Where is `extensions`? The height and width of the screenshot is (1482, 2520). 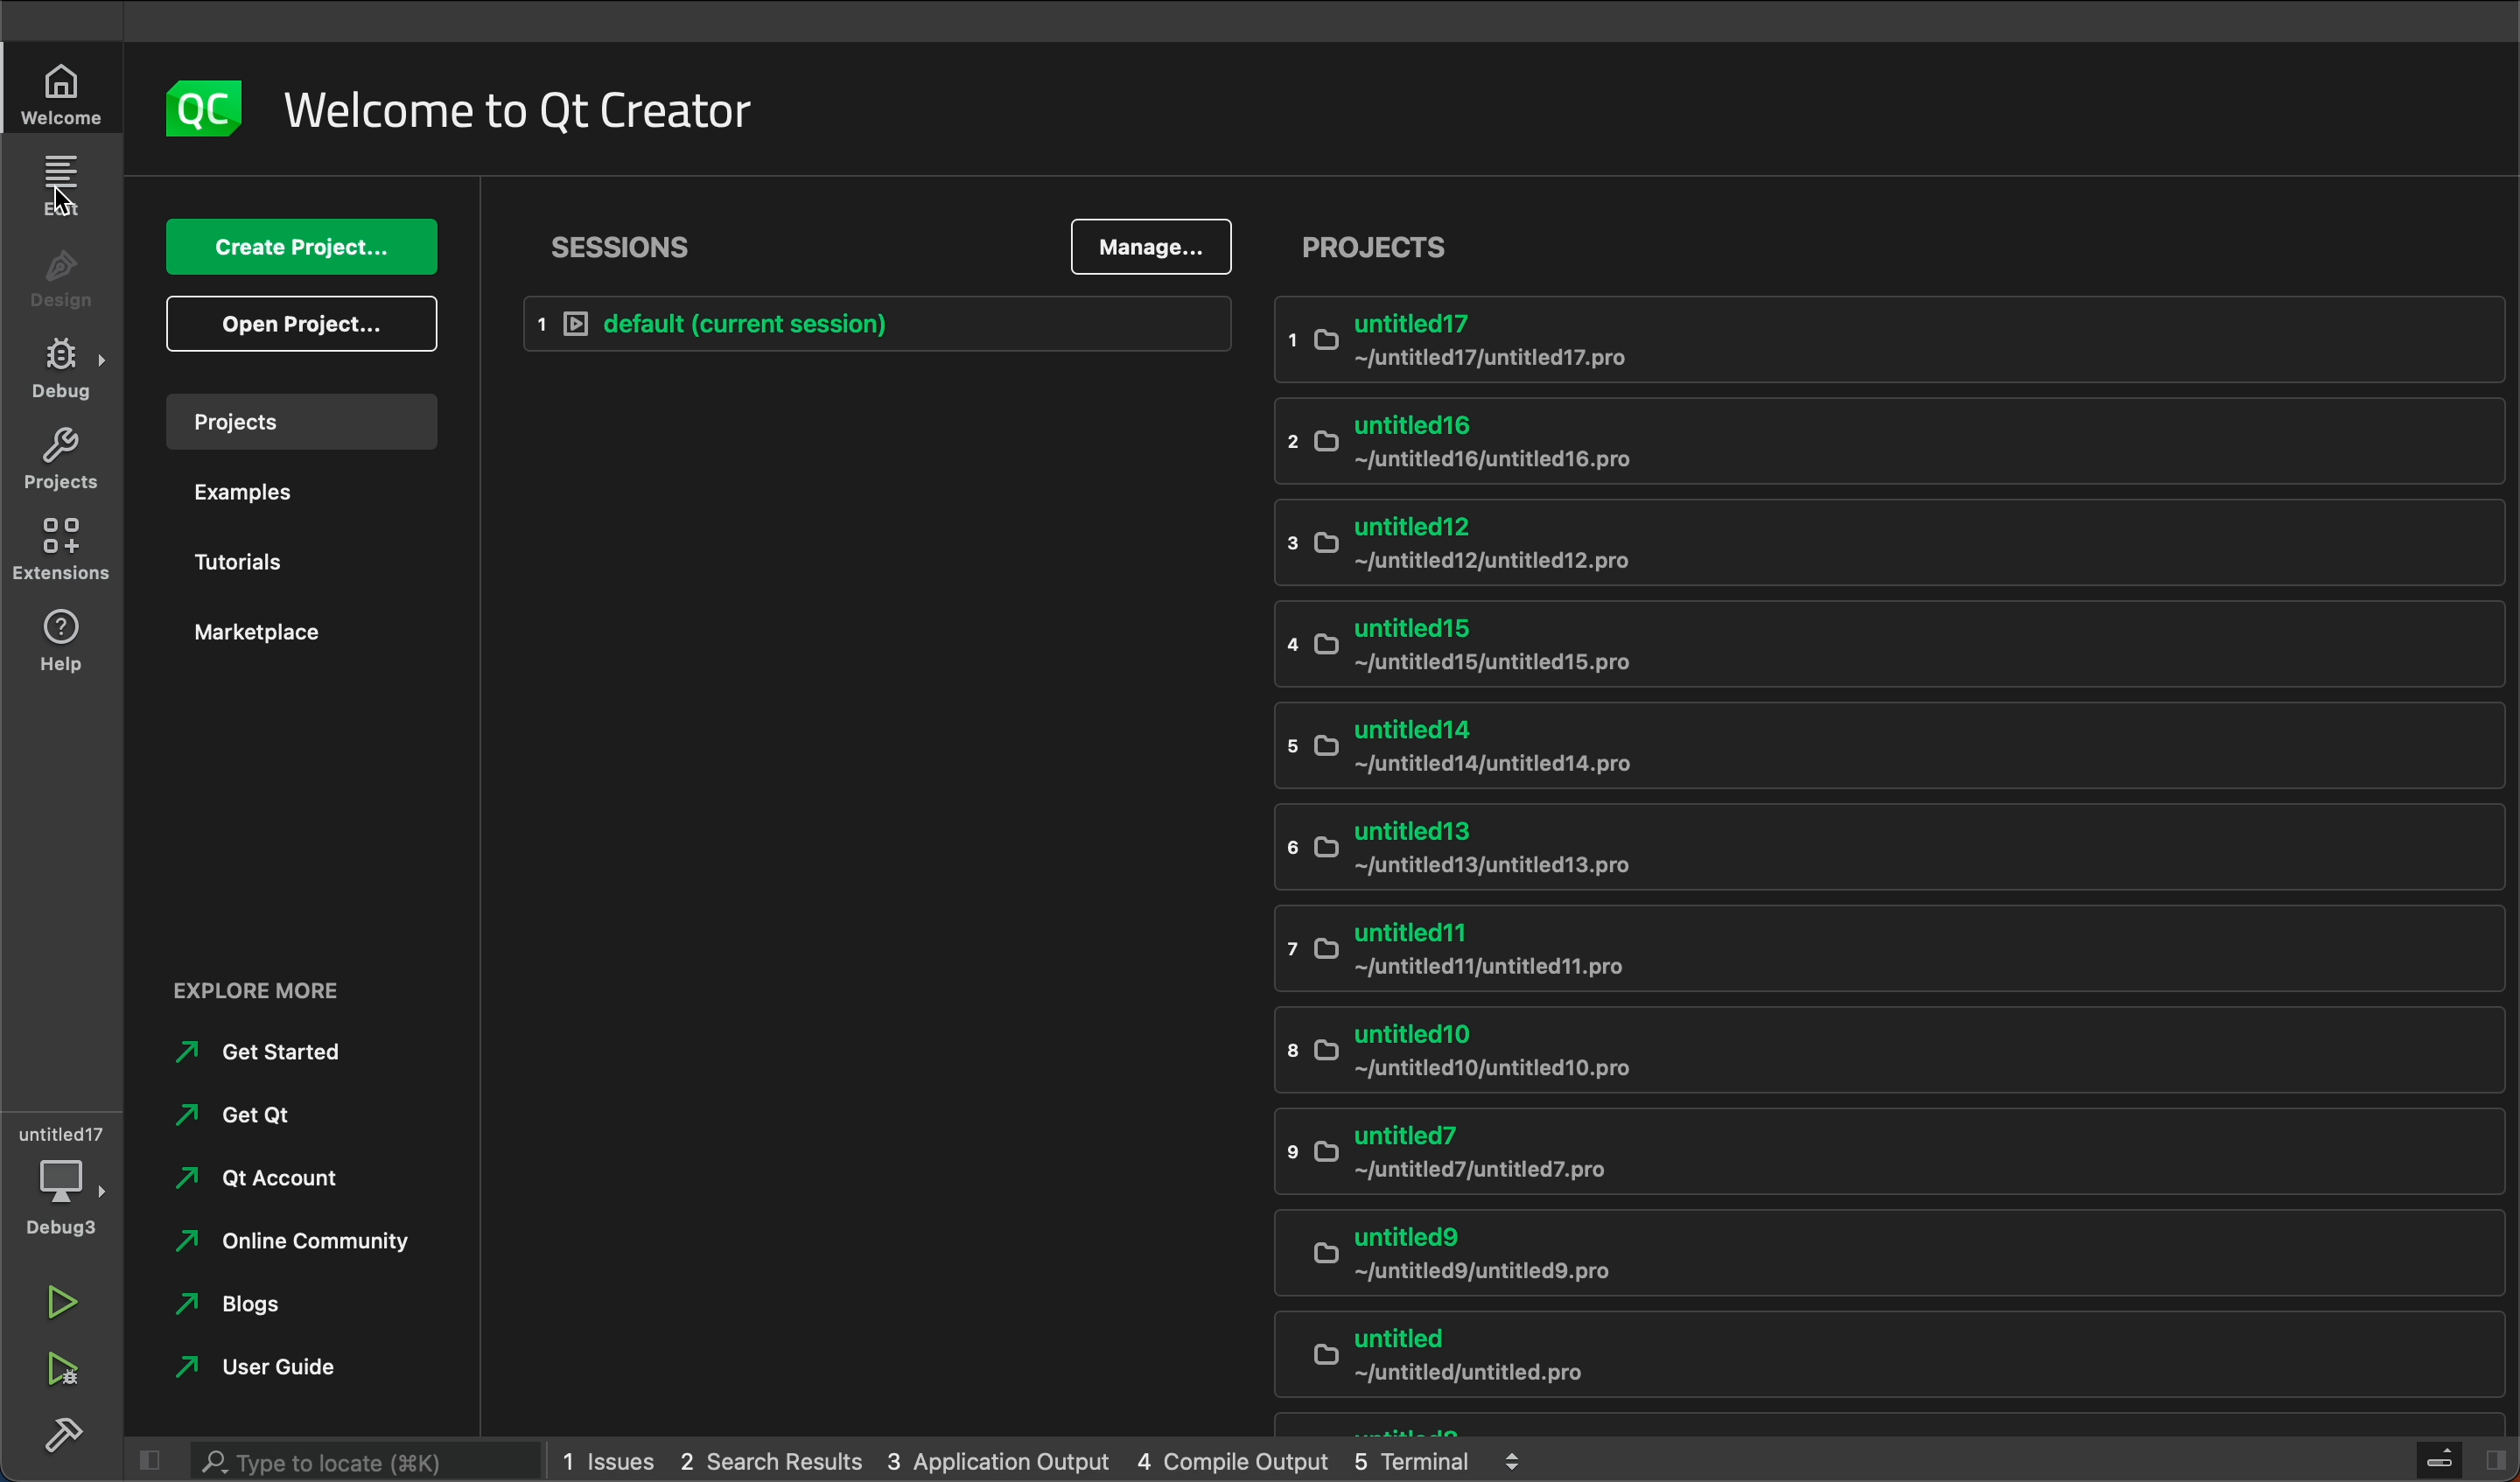
extensions is located at coordinates (65, 550).